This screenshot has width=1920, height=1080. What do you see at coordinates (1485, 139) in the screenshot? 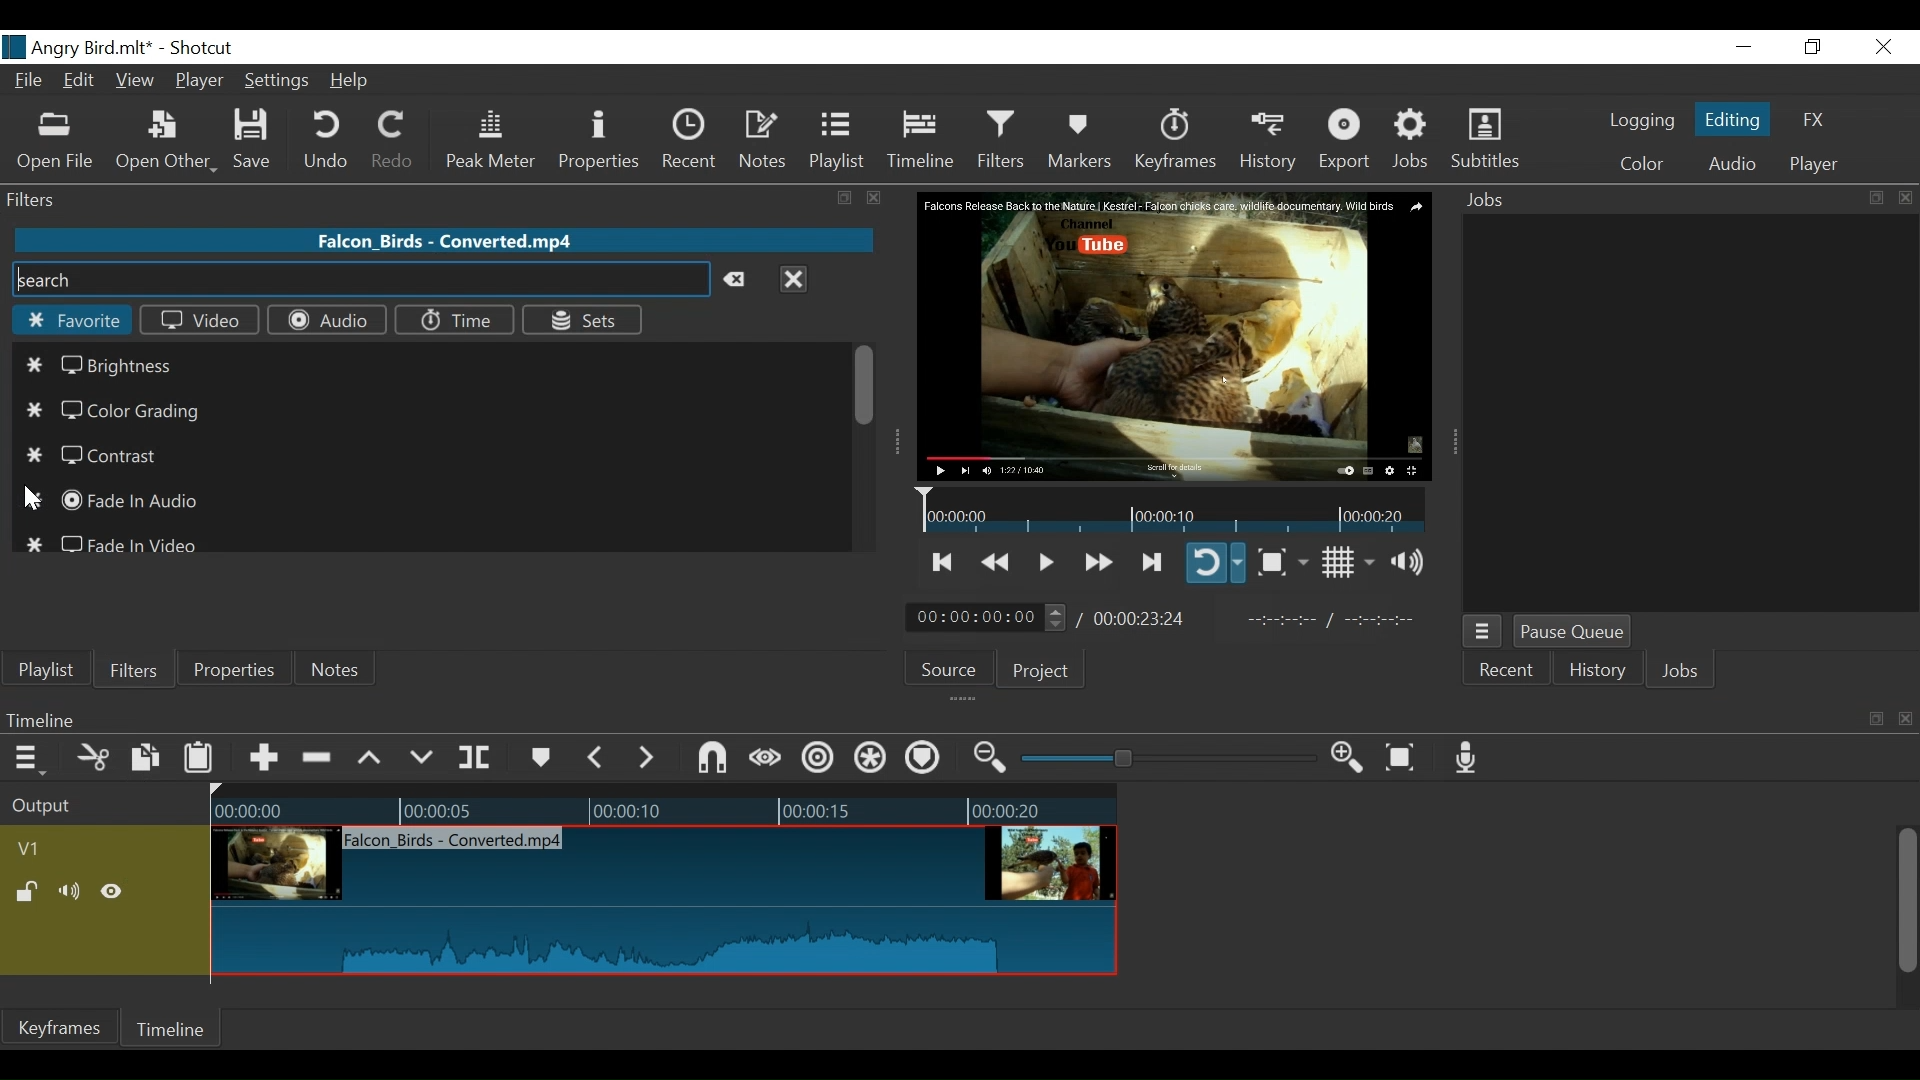
I see `Subtitles` at bounding box center [1485, 139].